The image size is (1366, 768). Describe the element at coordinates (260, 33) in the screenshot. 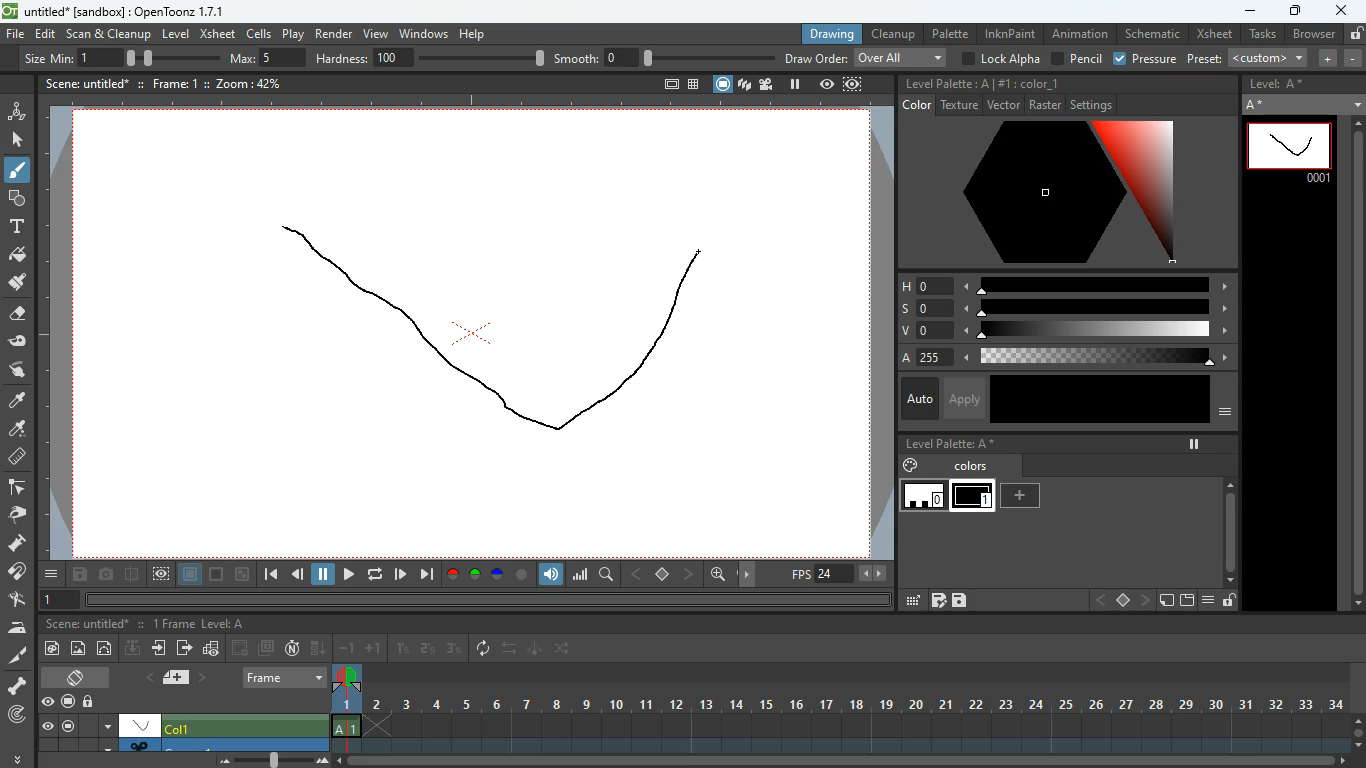

I see `cells` at that location.